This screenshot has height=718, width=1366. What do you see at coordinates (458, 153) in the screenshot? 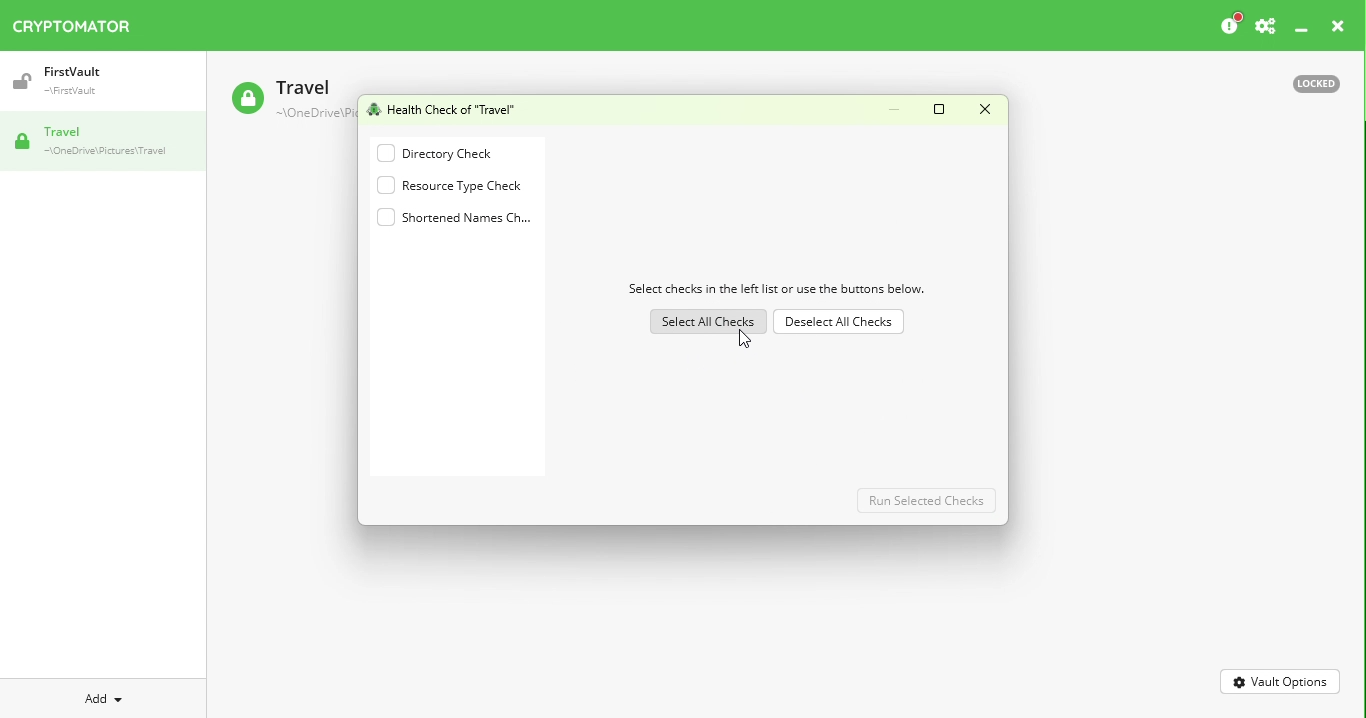
I see `Directory check` at bounding box center [458, 153].